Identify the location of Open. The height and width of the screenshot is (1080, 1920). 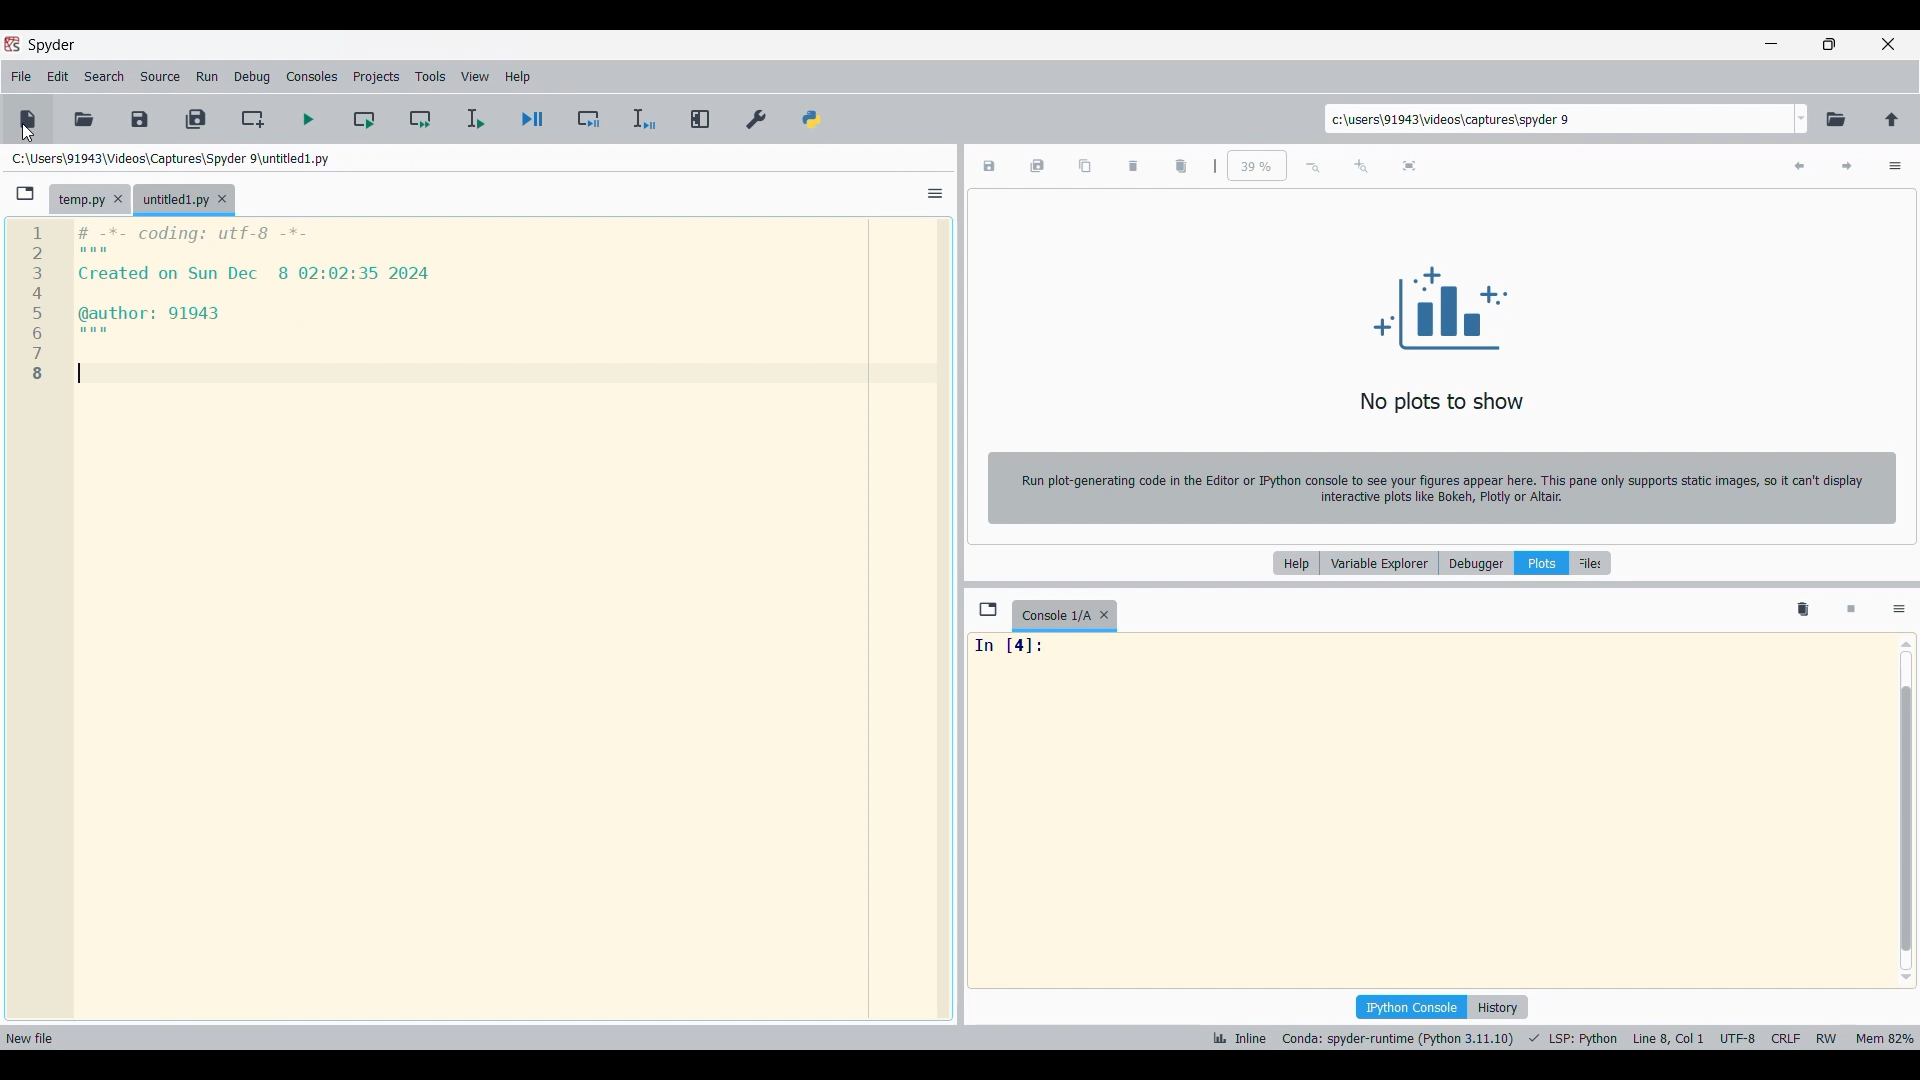
(84, 117).